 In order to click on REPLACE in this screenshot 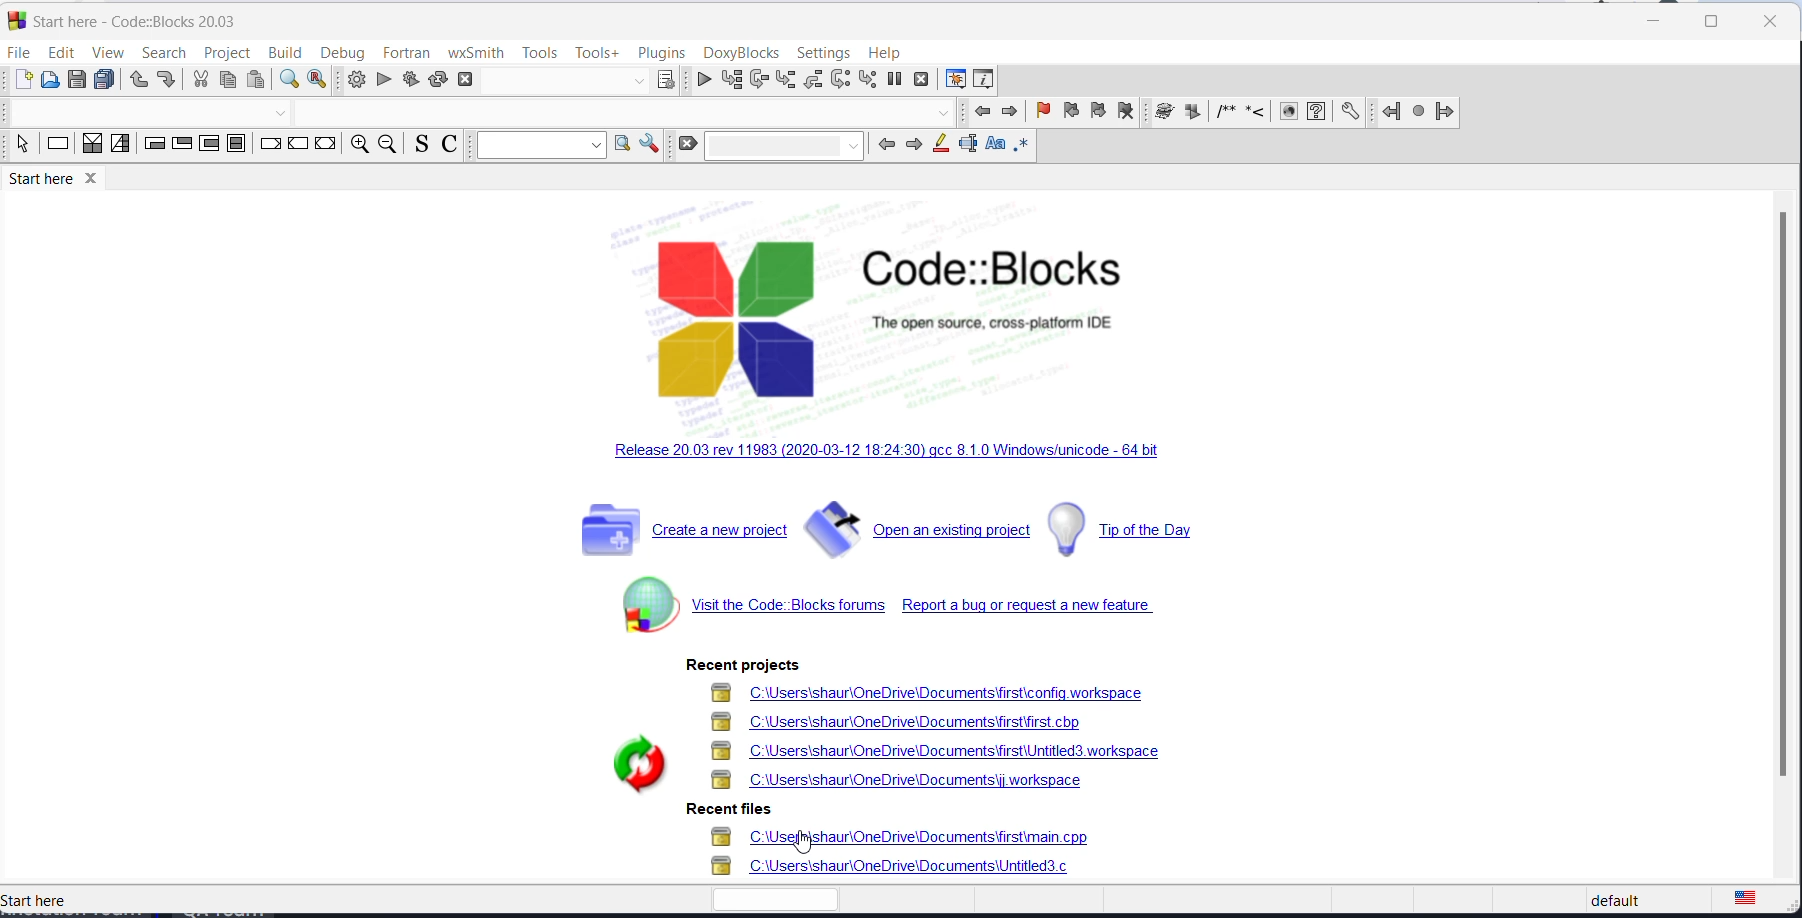, I will do `click(318, 81)`.